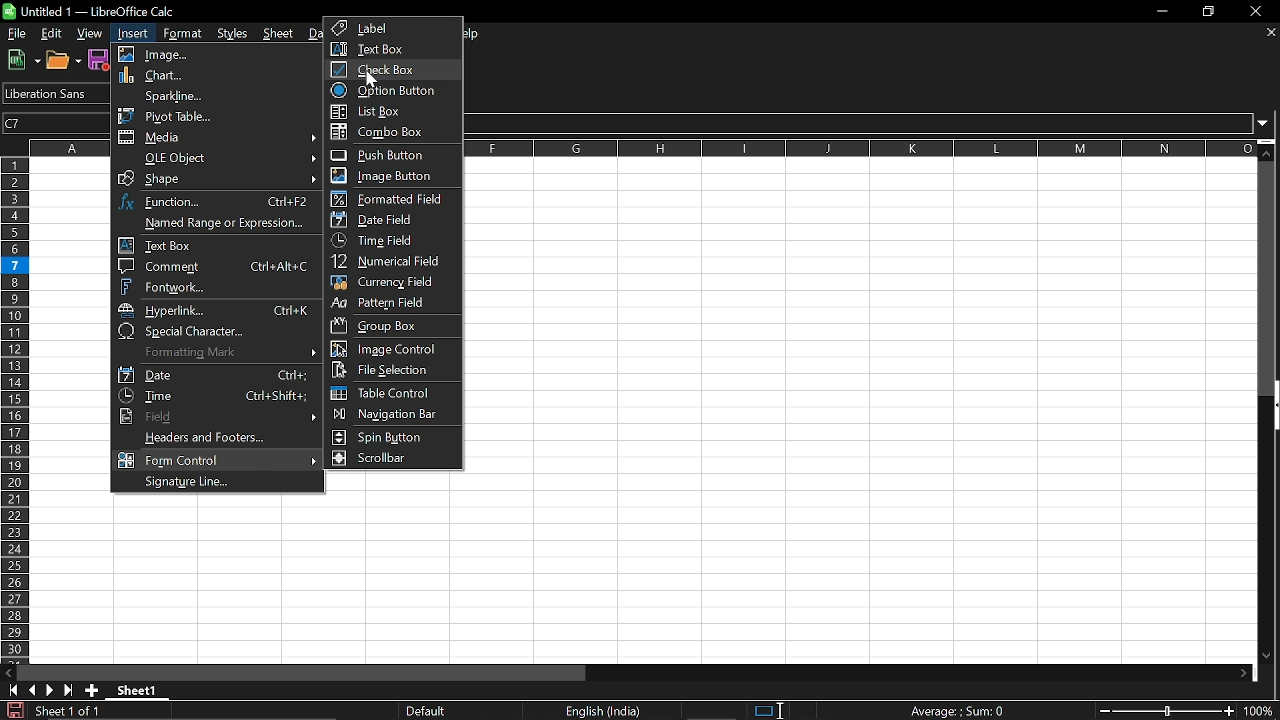 Image resolution: width=1280 pixels, height=720 pixels. What do you see at coordinates (389, 416) in the screenshot?
I see `Navigation bar` at bounding box center [389, 416].